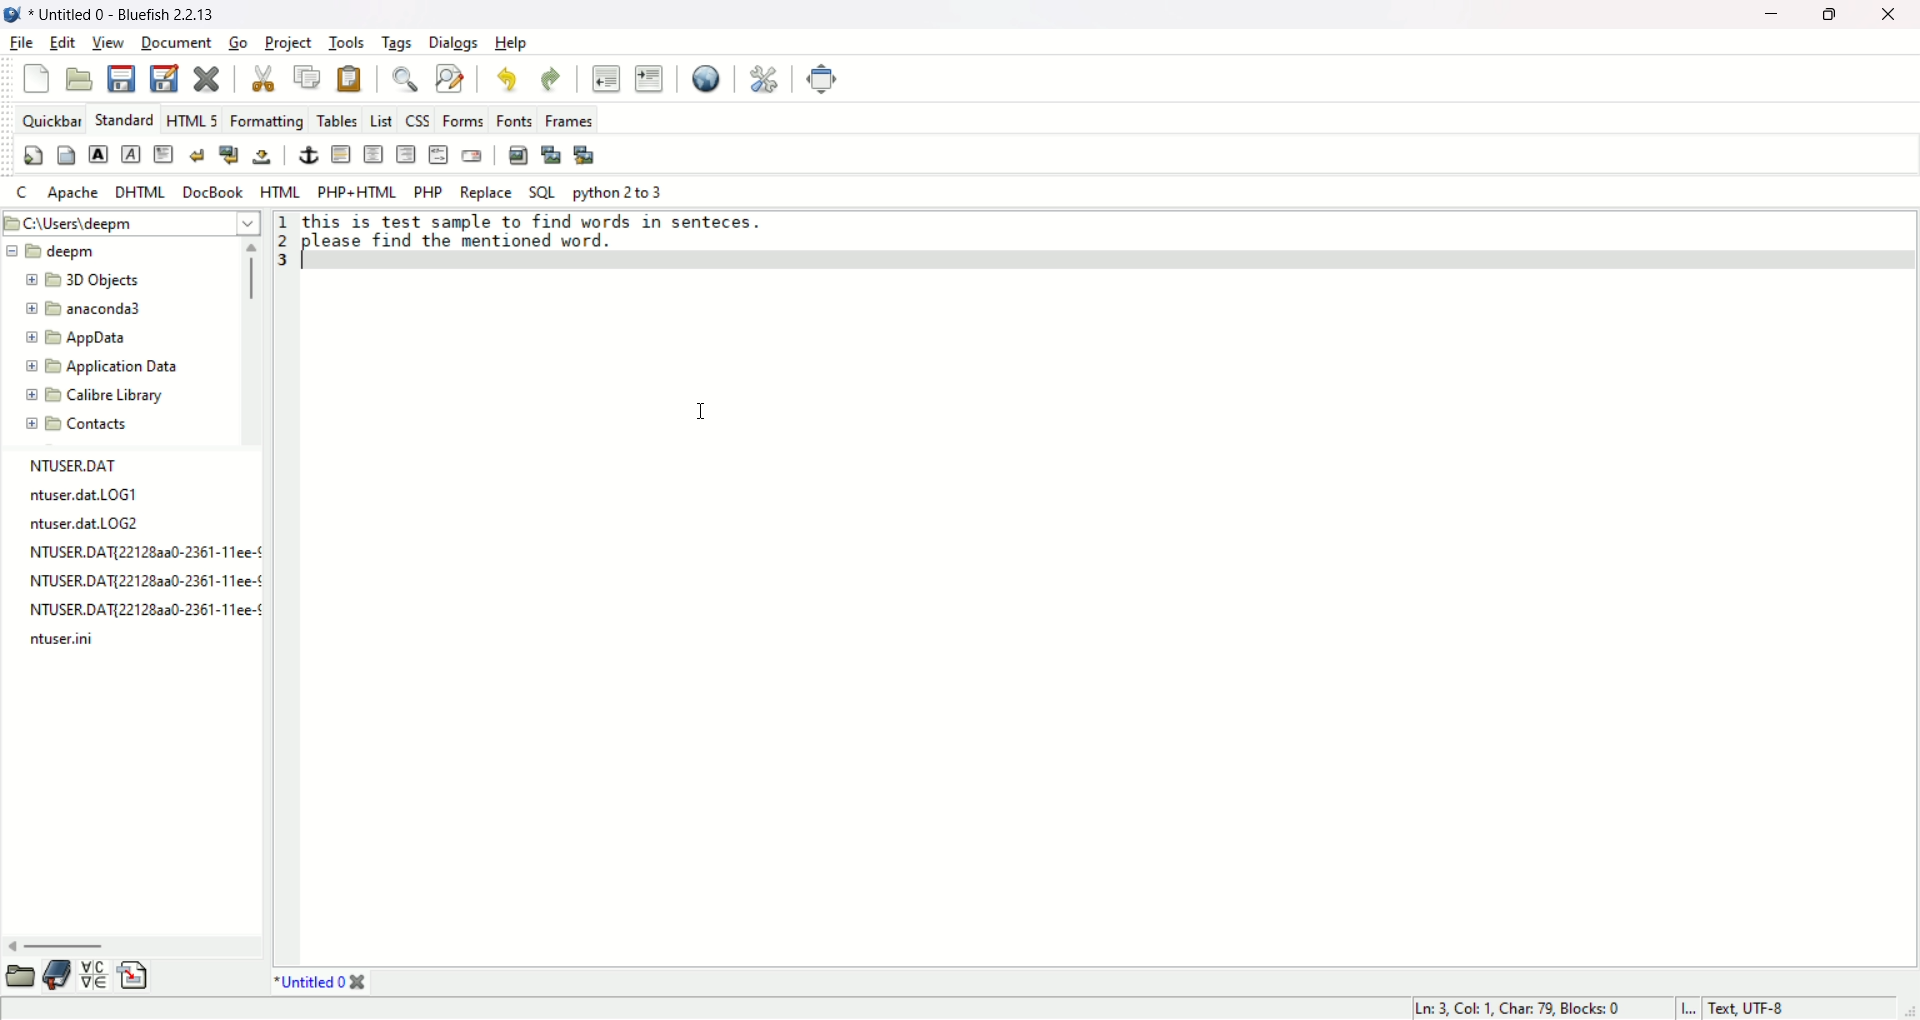  What do you see at coordinates (122, 14) in the screenshot?
I see `title` at bounding box center [122, 14].